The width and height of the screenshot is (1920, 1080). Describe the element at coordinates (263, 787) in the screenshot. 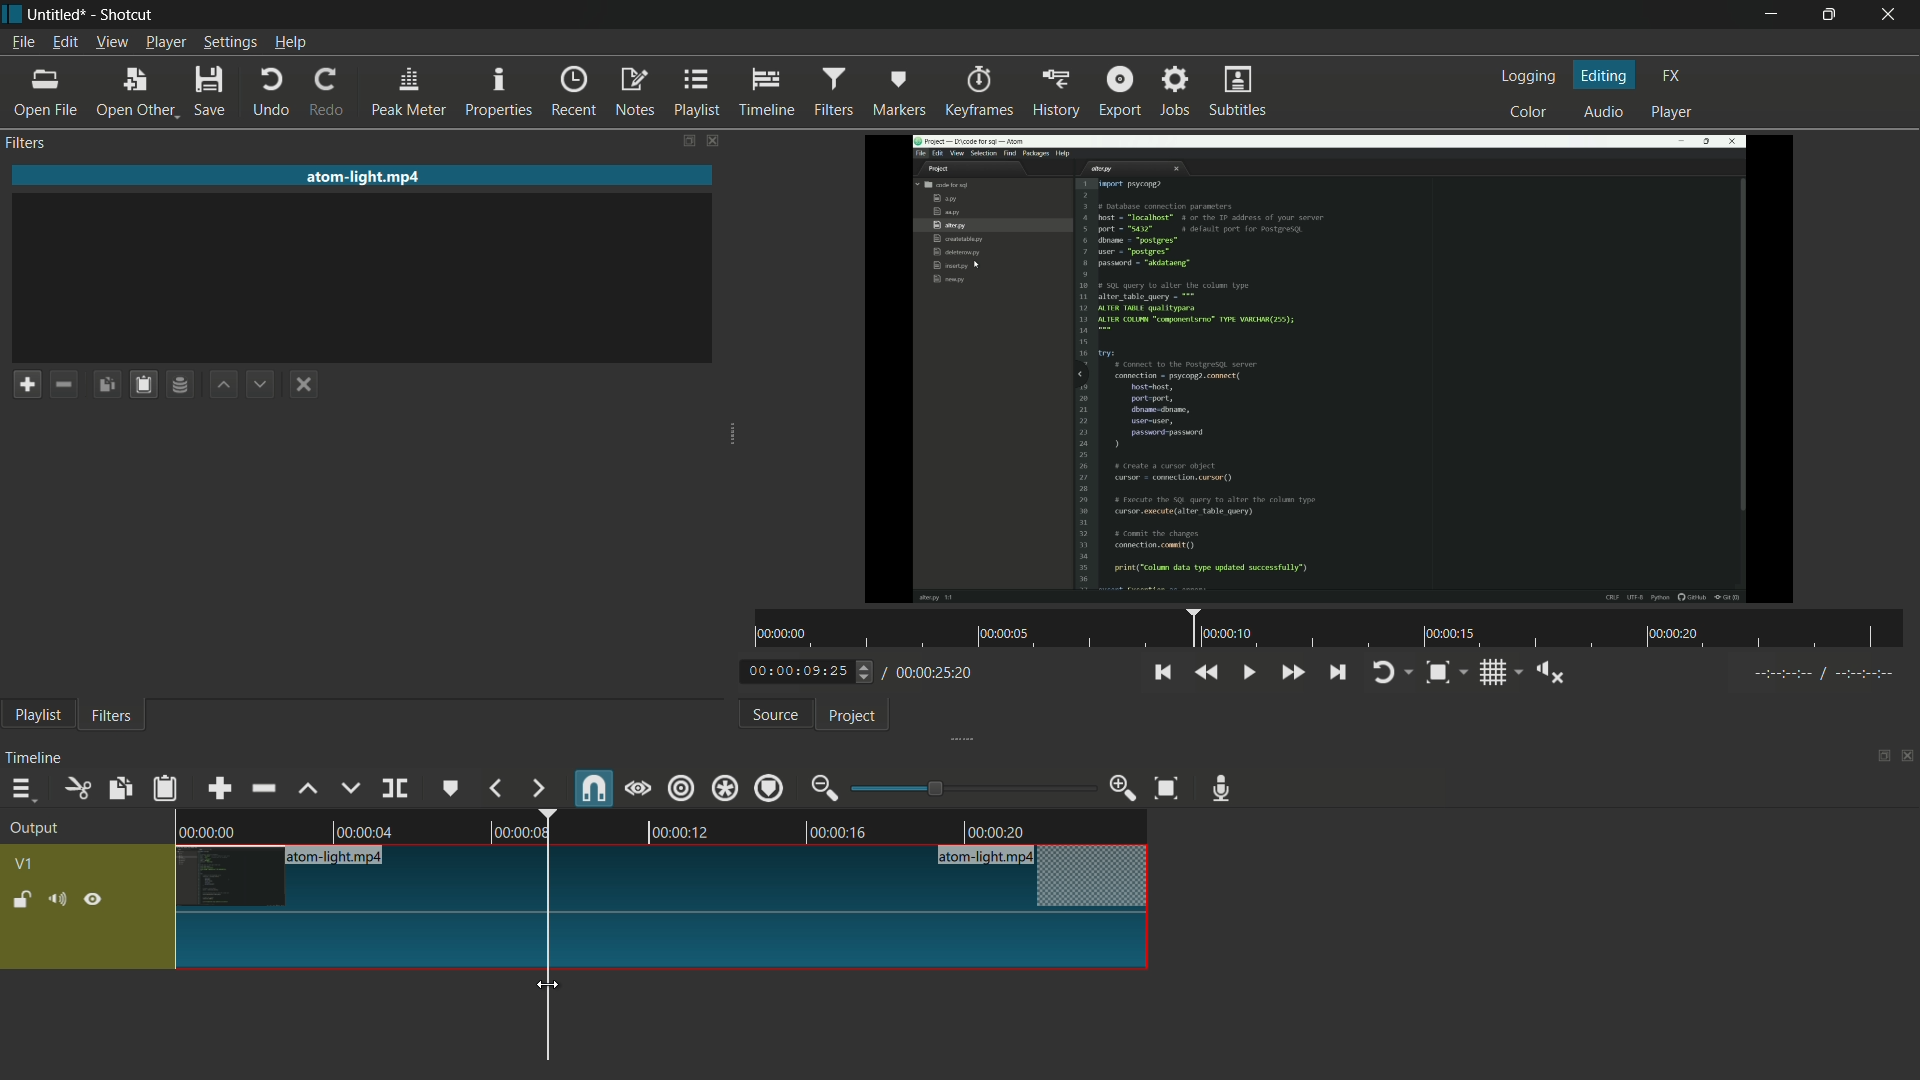

I see `ripple delete` at that location.